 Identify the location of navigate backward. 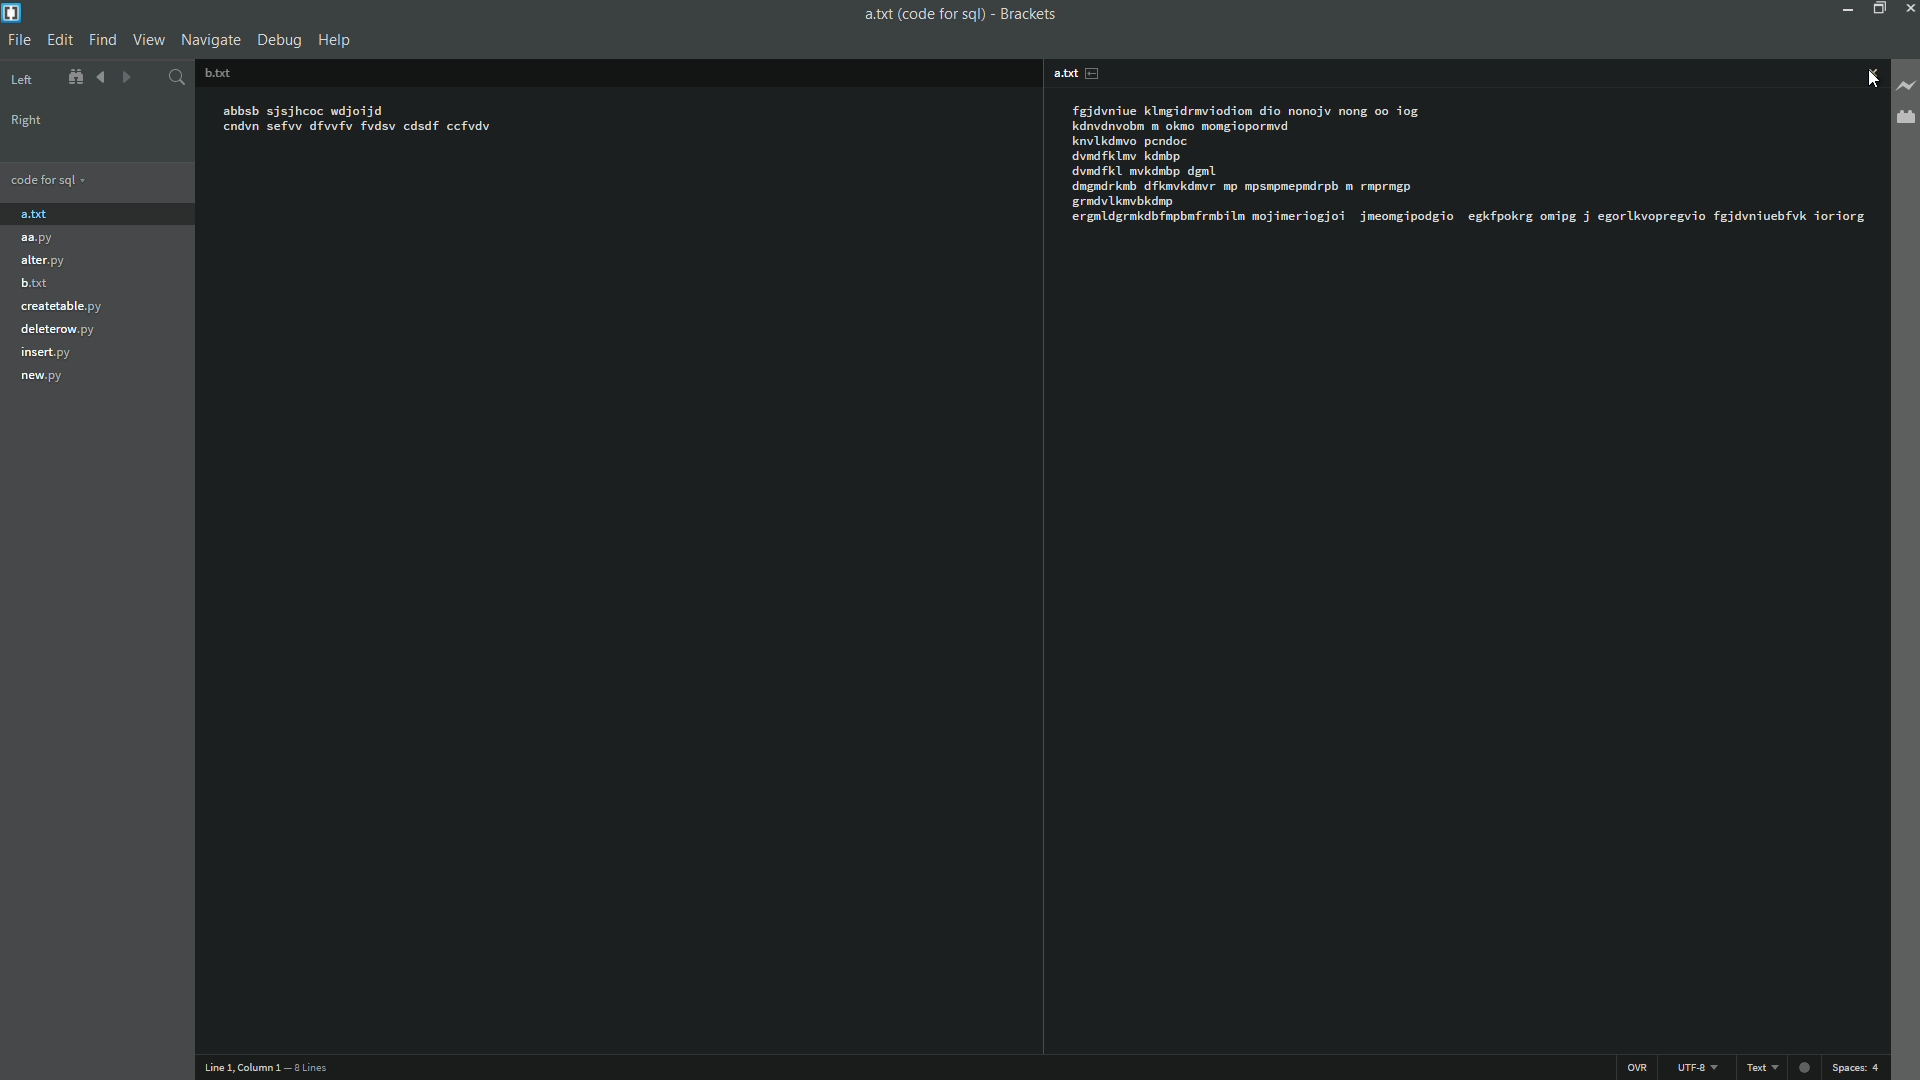
(97, 78).